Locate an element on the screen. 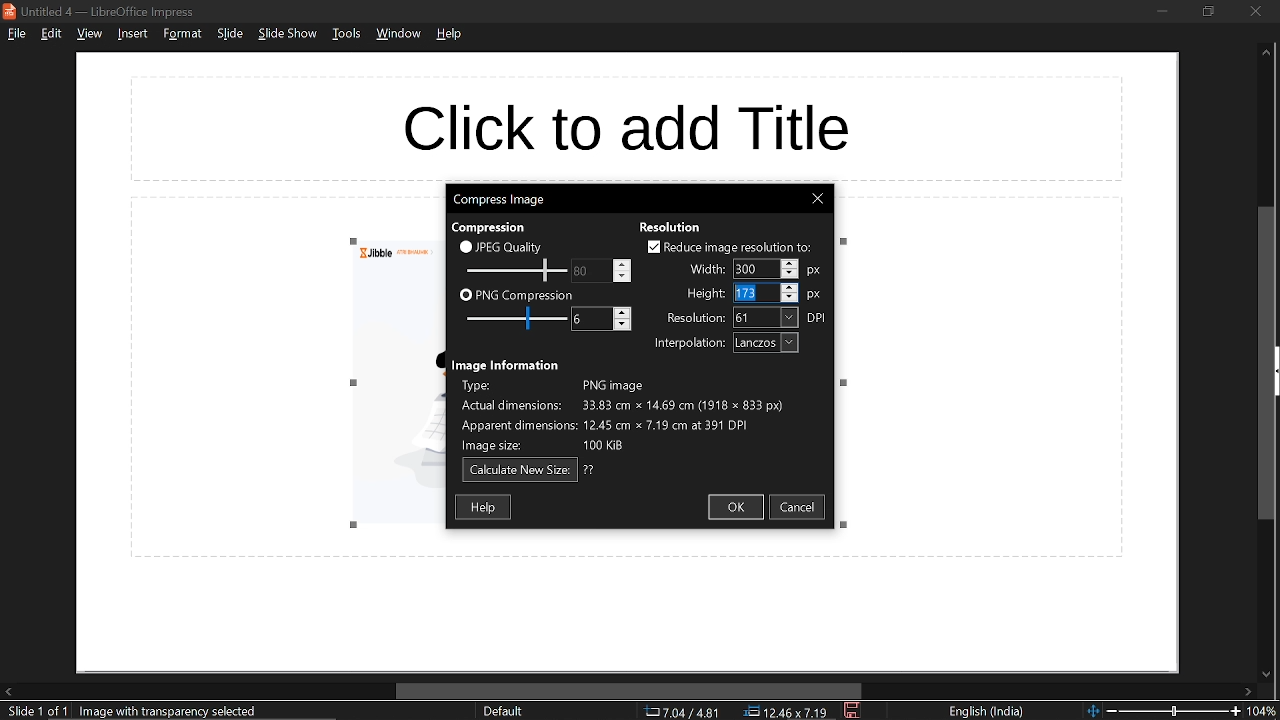 This screenshot has height=720, width=1280. close is located at coordinates (819, 199).